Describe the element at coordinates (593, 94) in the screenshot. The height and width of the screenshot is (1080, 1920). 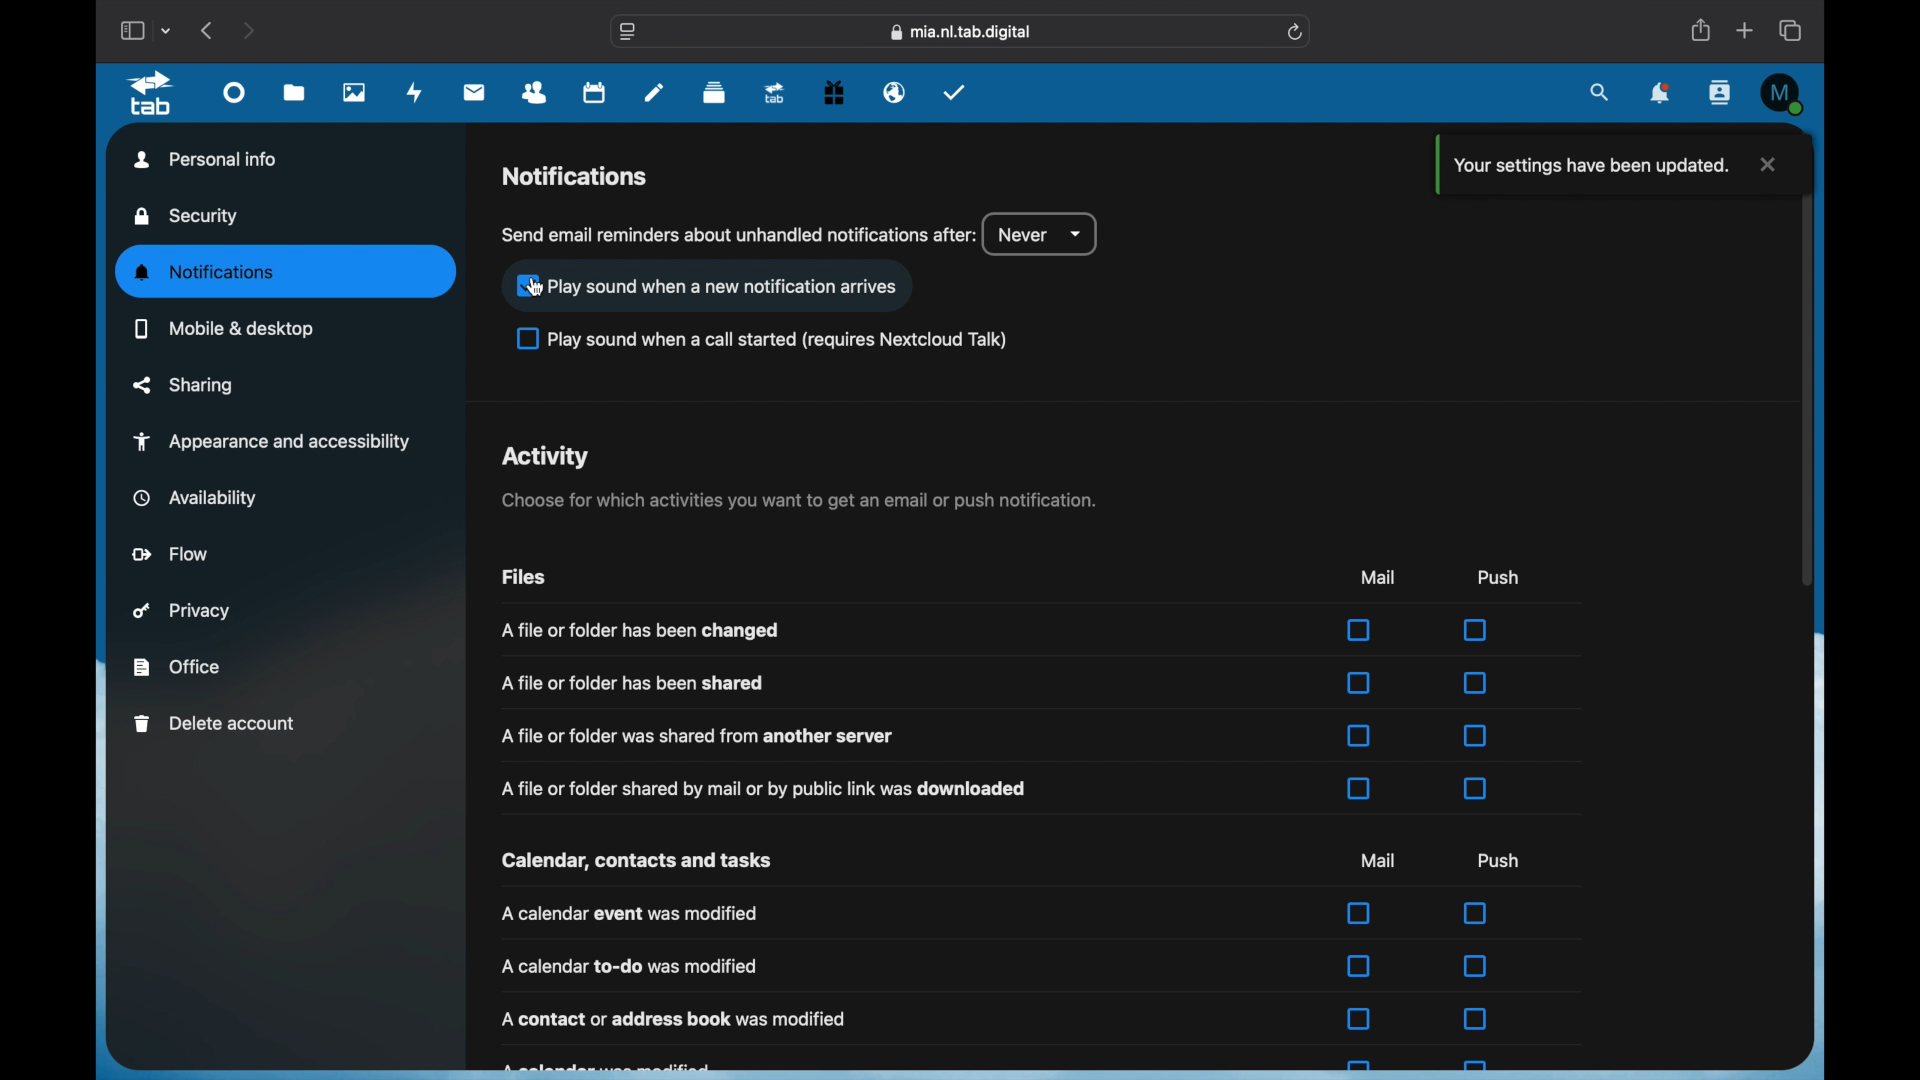
I see `calendar` at that location.